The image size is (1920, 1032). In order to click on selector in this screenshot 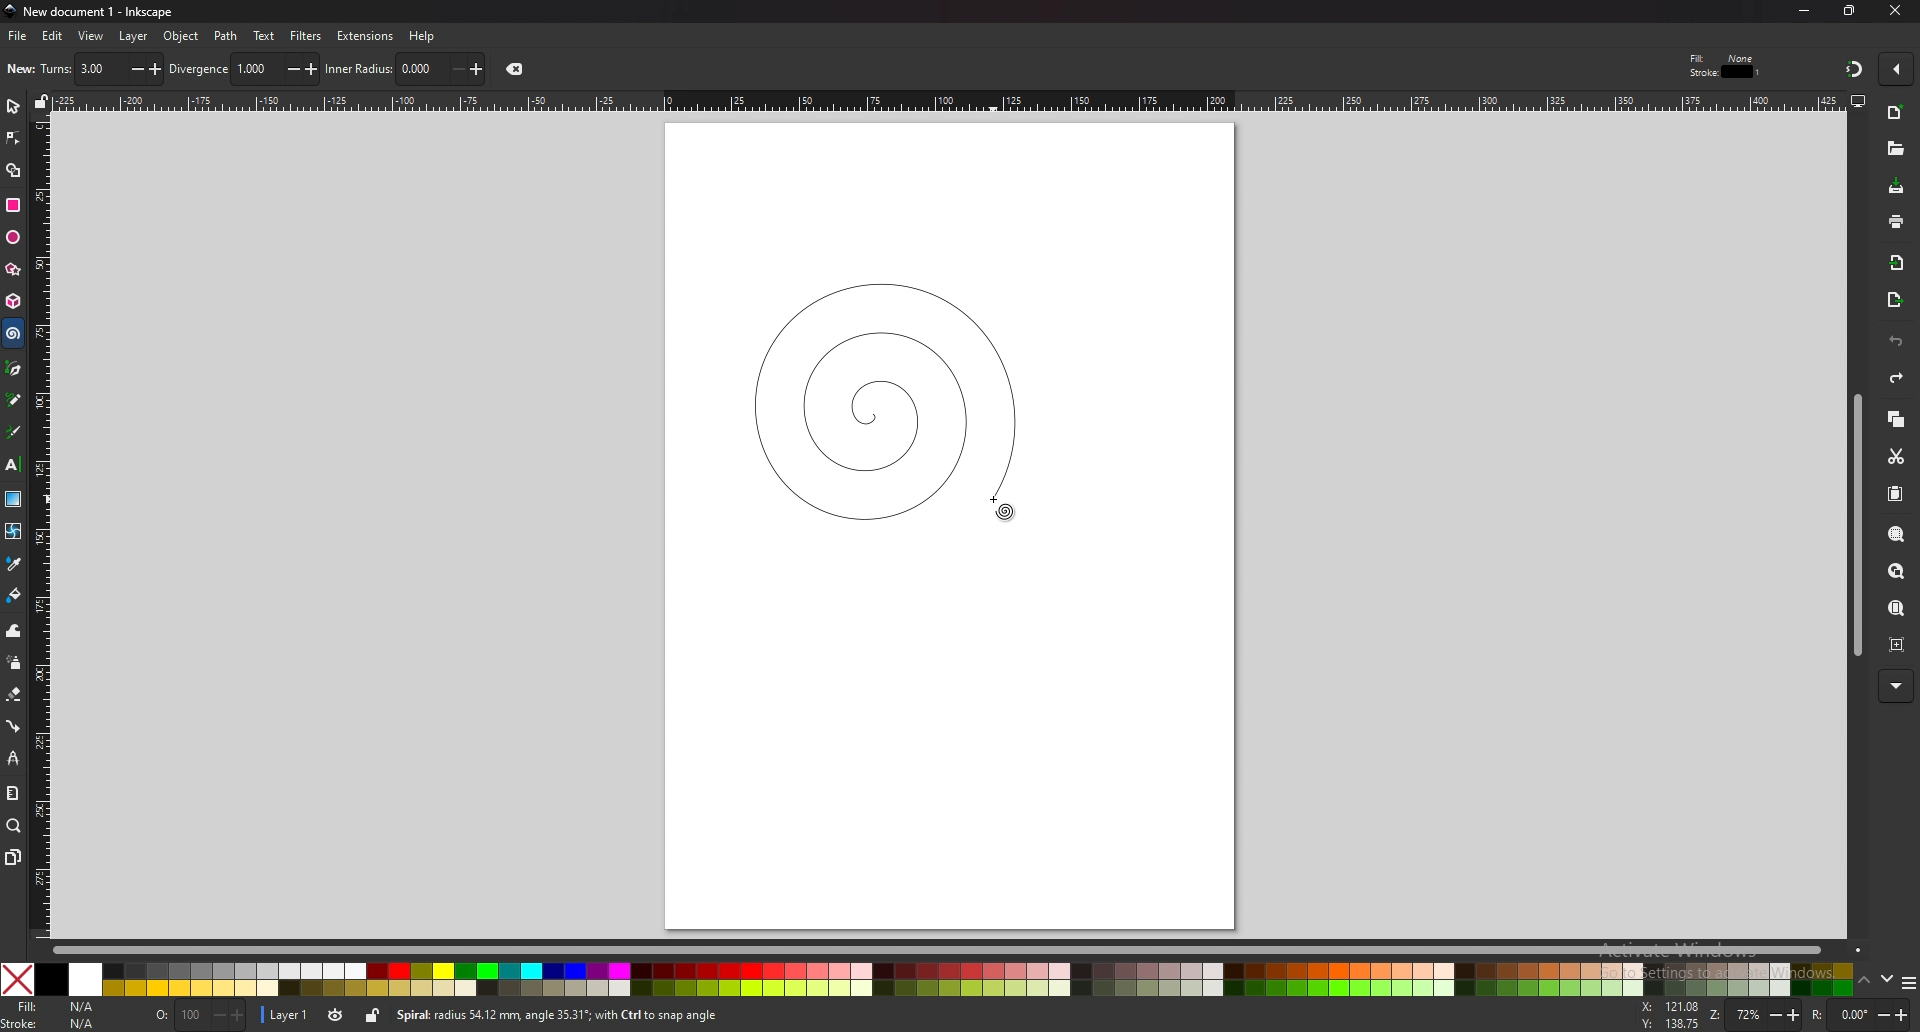, I will do `click(13, 107)`.